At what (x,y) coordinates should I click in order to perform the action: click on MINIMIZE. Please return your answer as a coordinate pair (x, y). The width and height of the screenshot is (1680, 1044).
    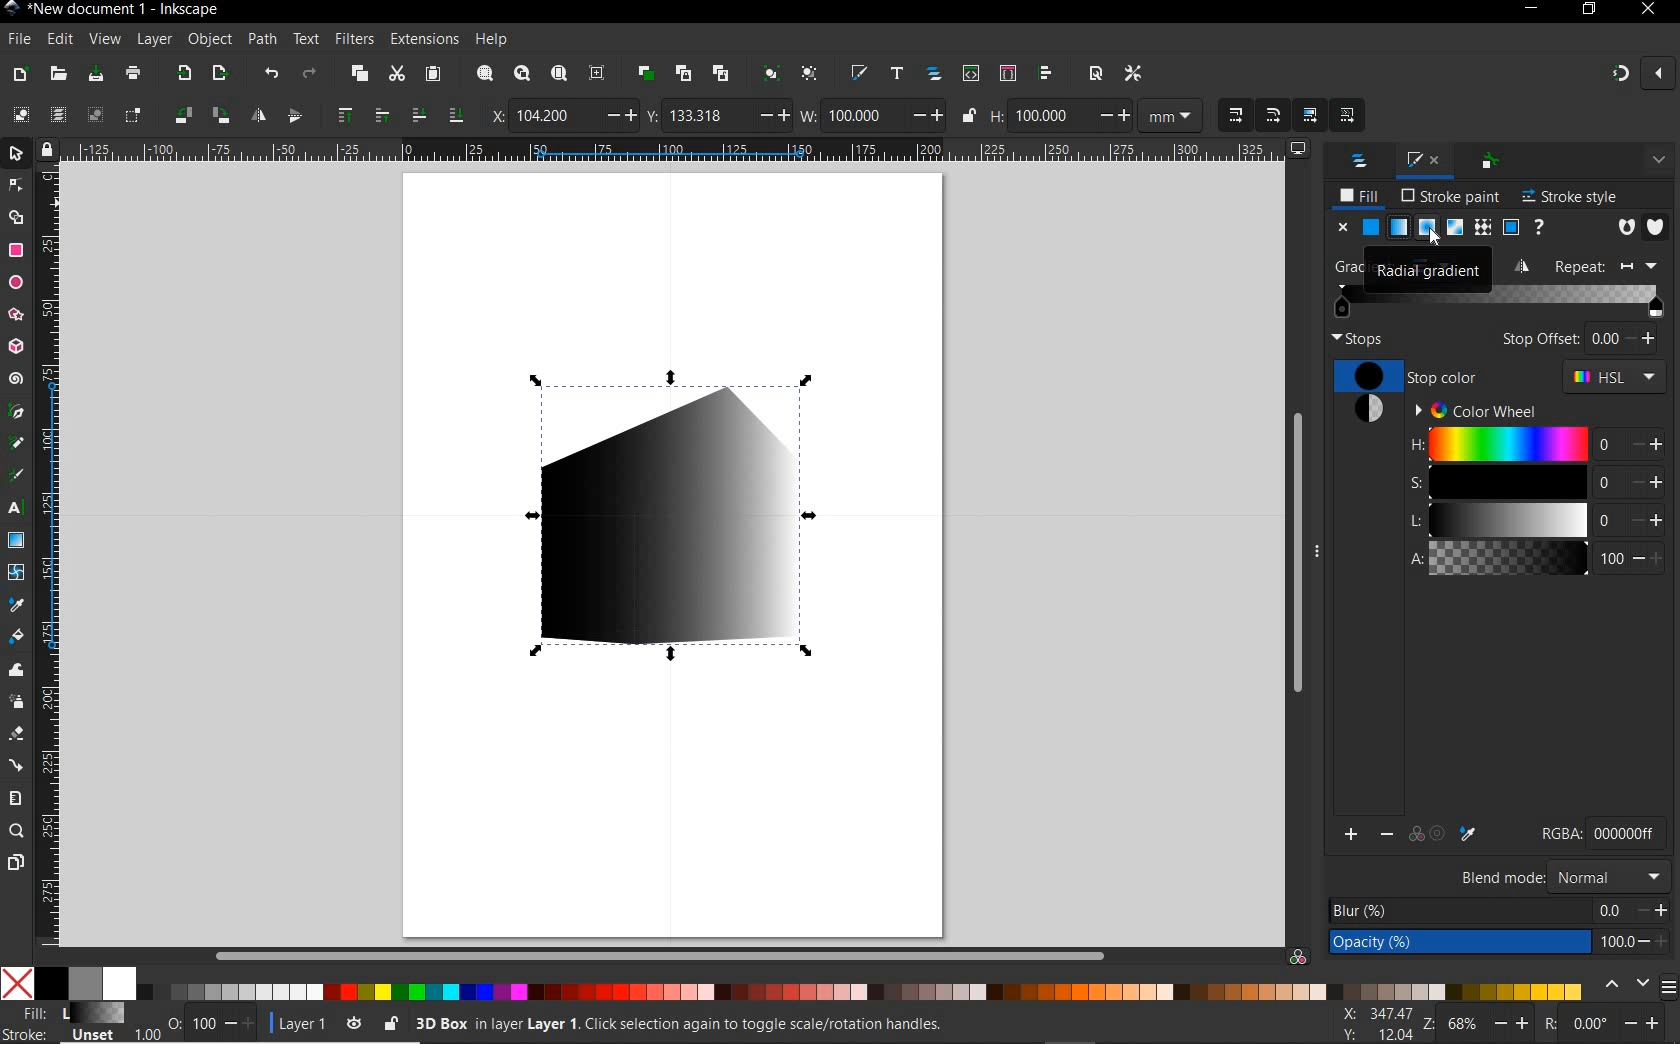
    Looking at the image, I should click on (1532, 8).